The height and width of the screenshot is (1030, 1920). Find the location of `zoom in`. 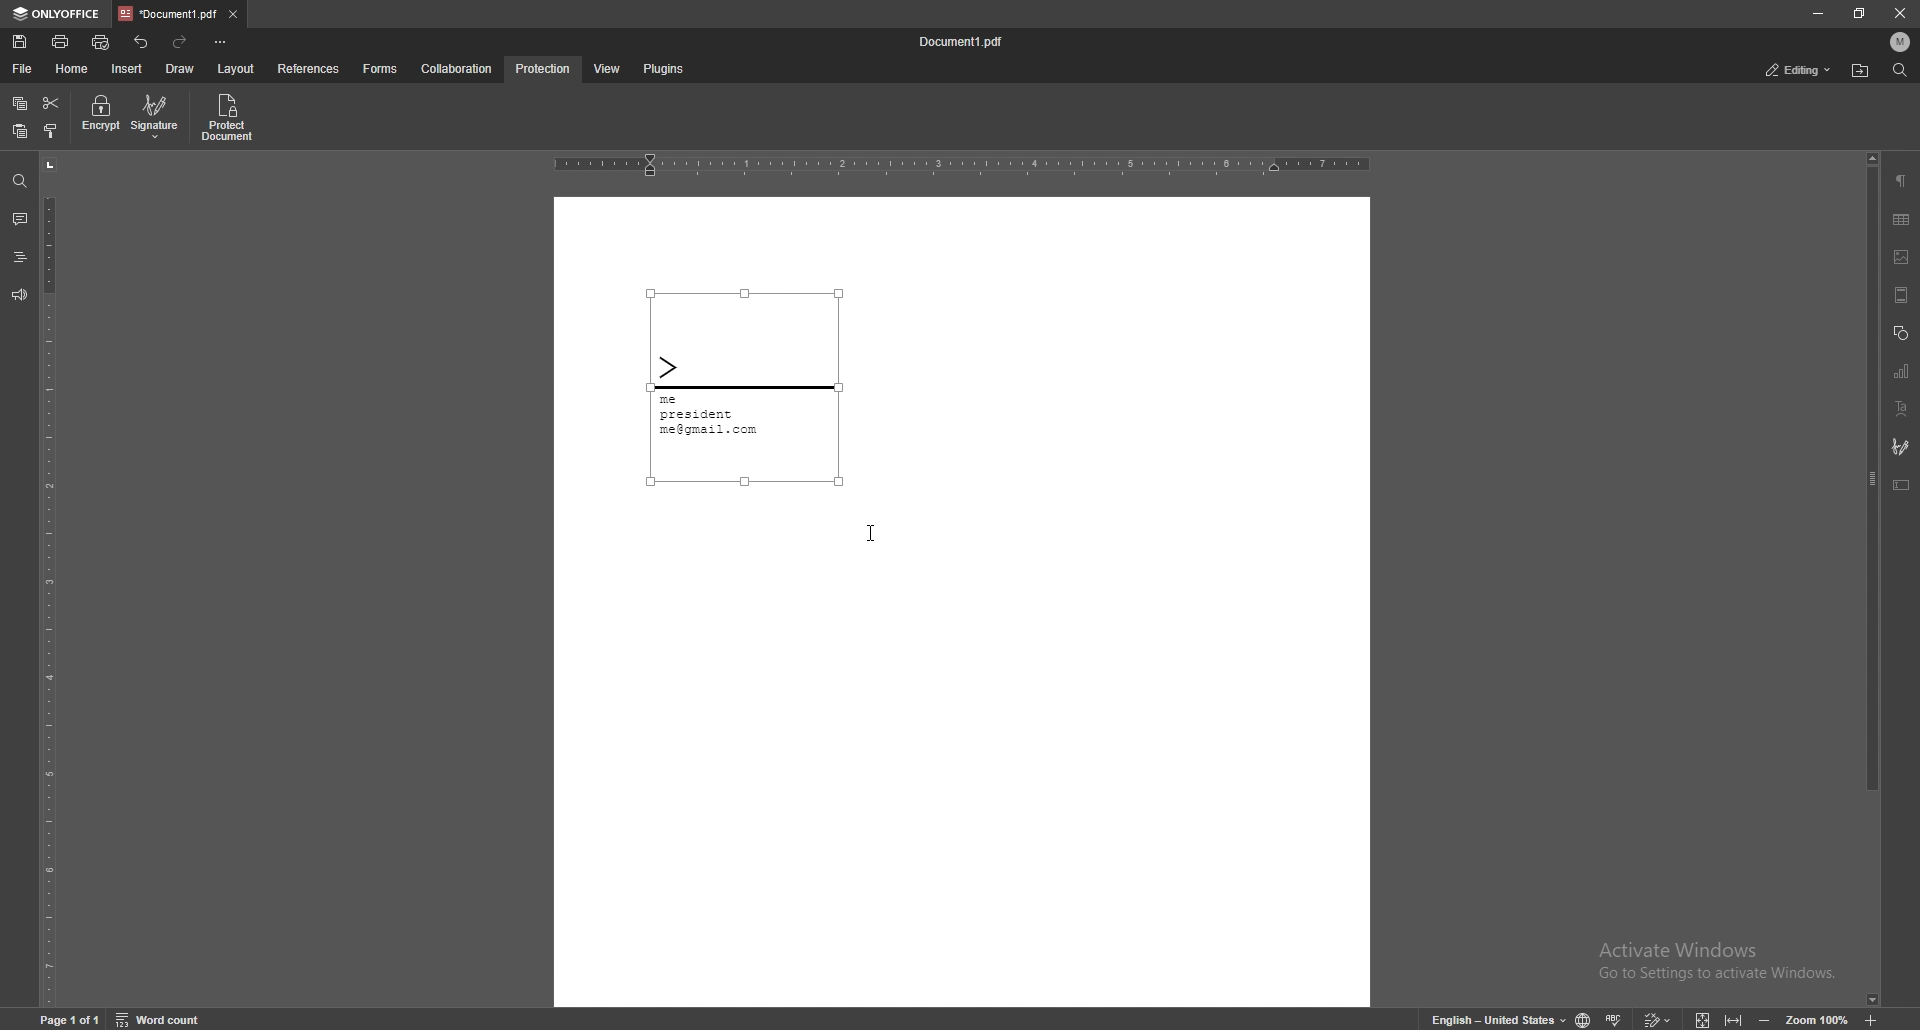

zoom in is located at coordinates (1888, 1020).